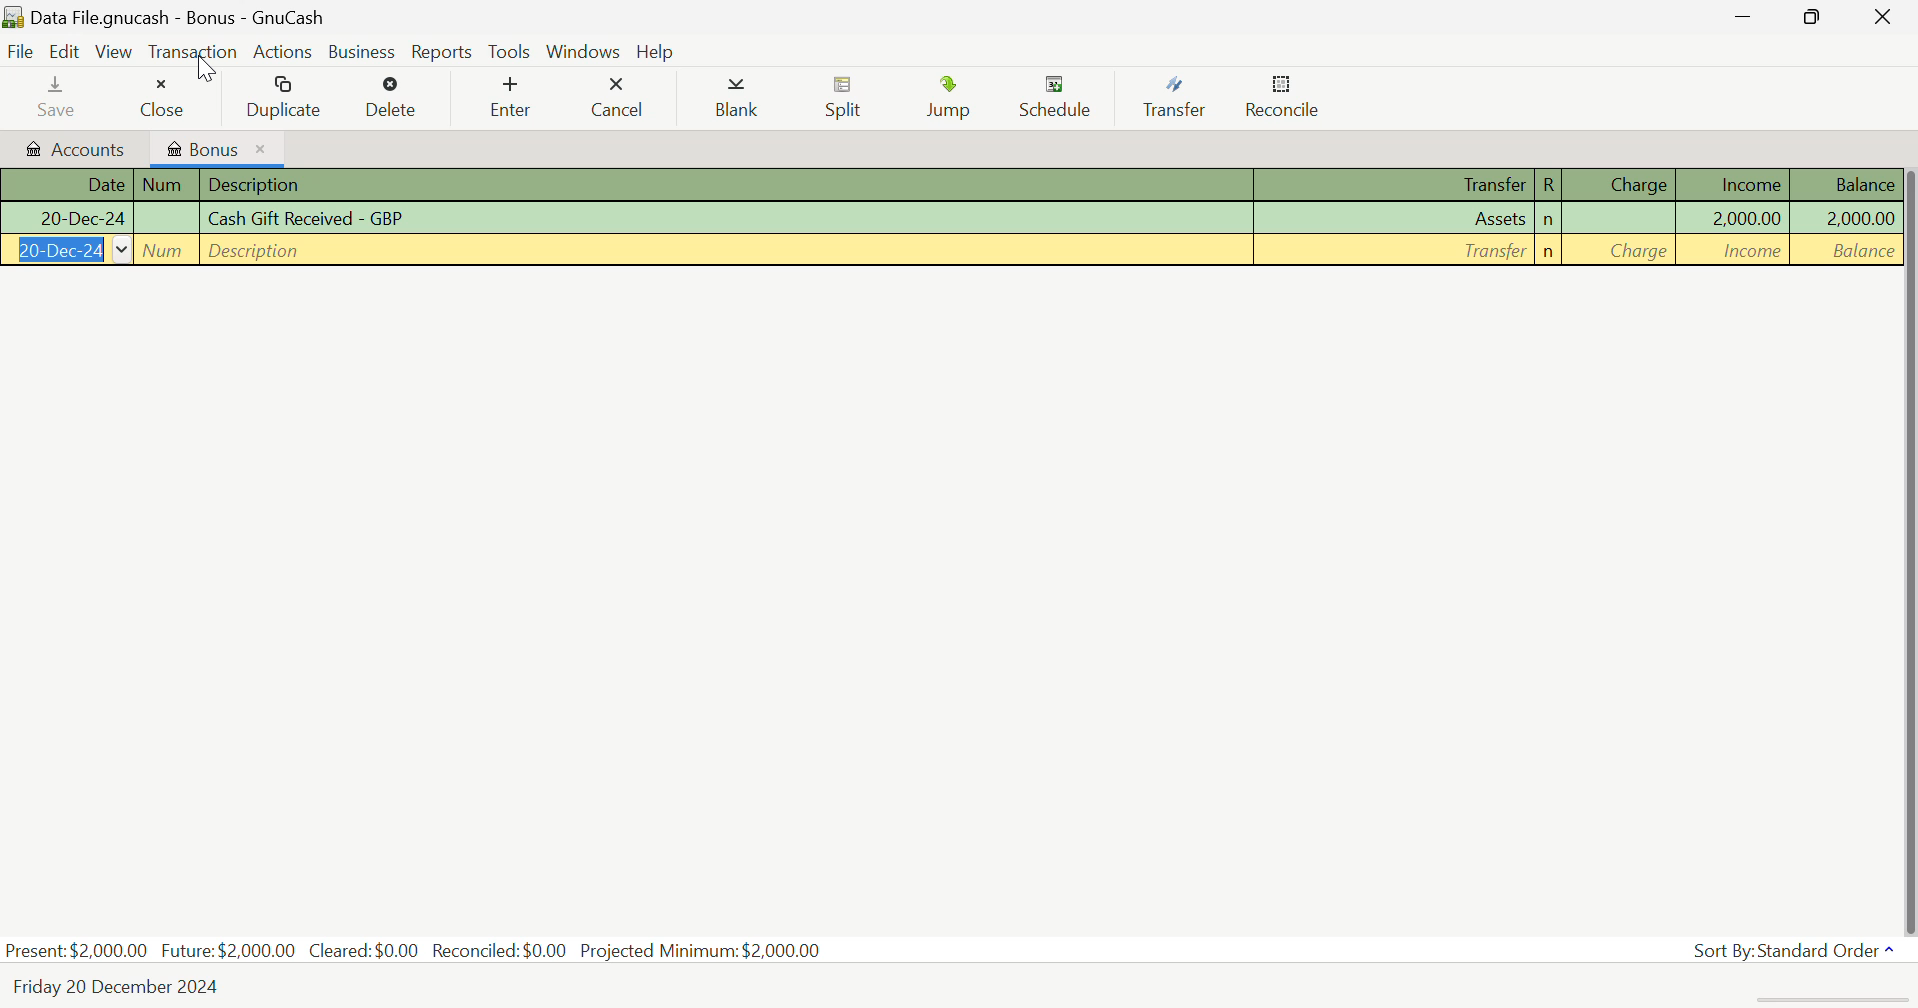 The width and height of the screenshot is (1918, 1008). Describe the element at coordinates (191, 50) in the screenshot. I see `Transaction` at that location.